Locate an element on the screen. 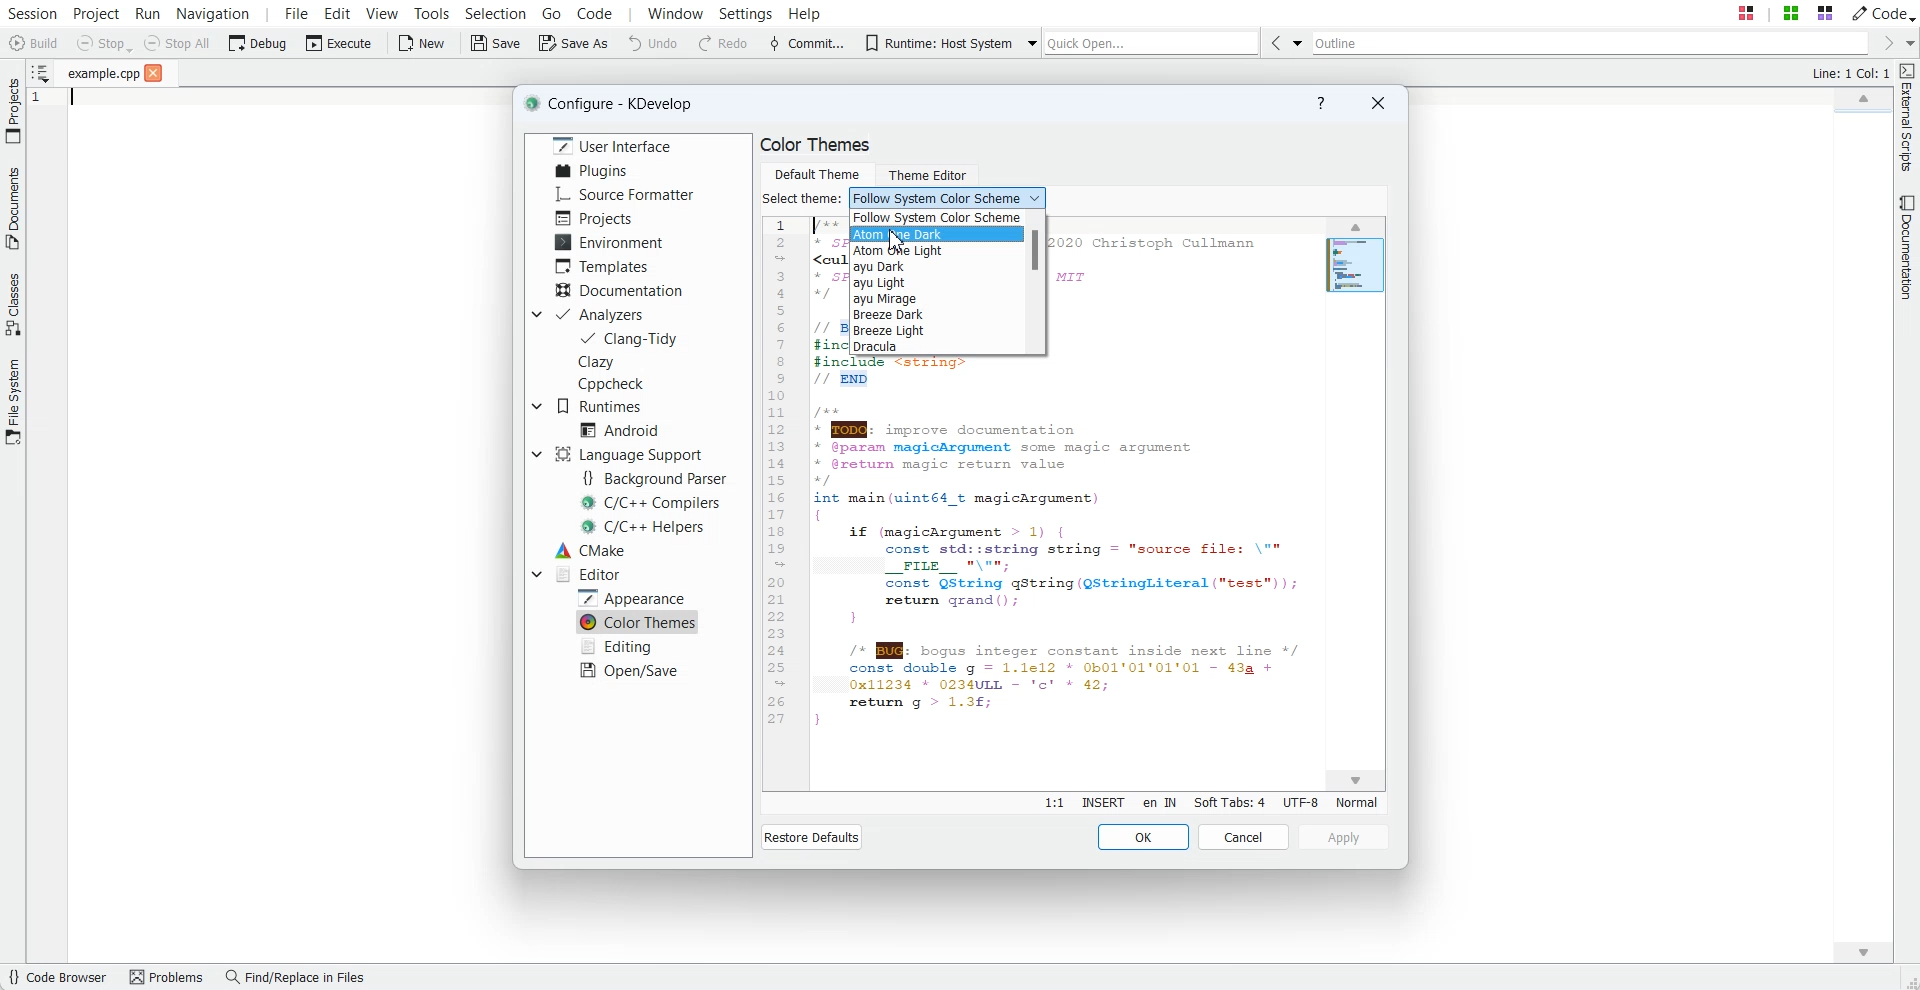 The image size is (1920, 990). Open/Save is located at coordinates (630, 670).